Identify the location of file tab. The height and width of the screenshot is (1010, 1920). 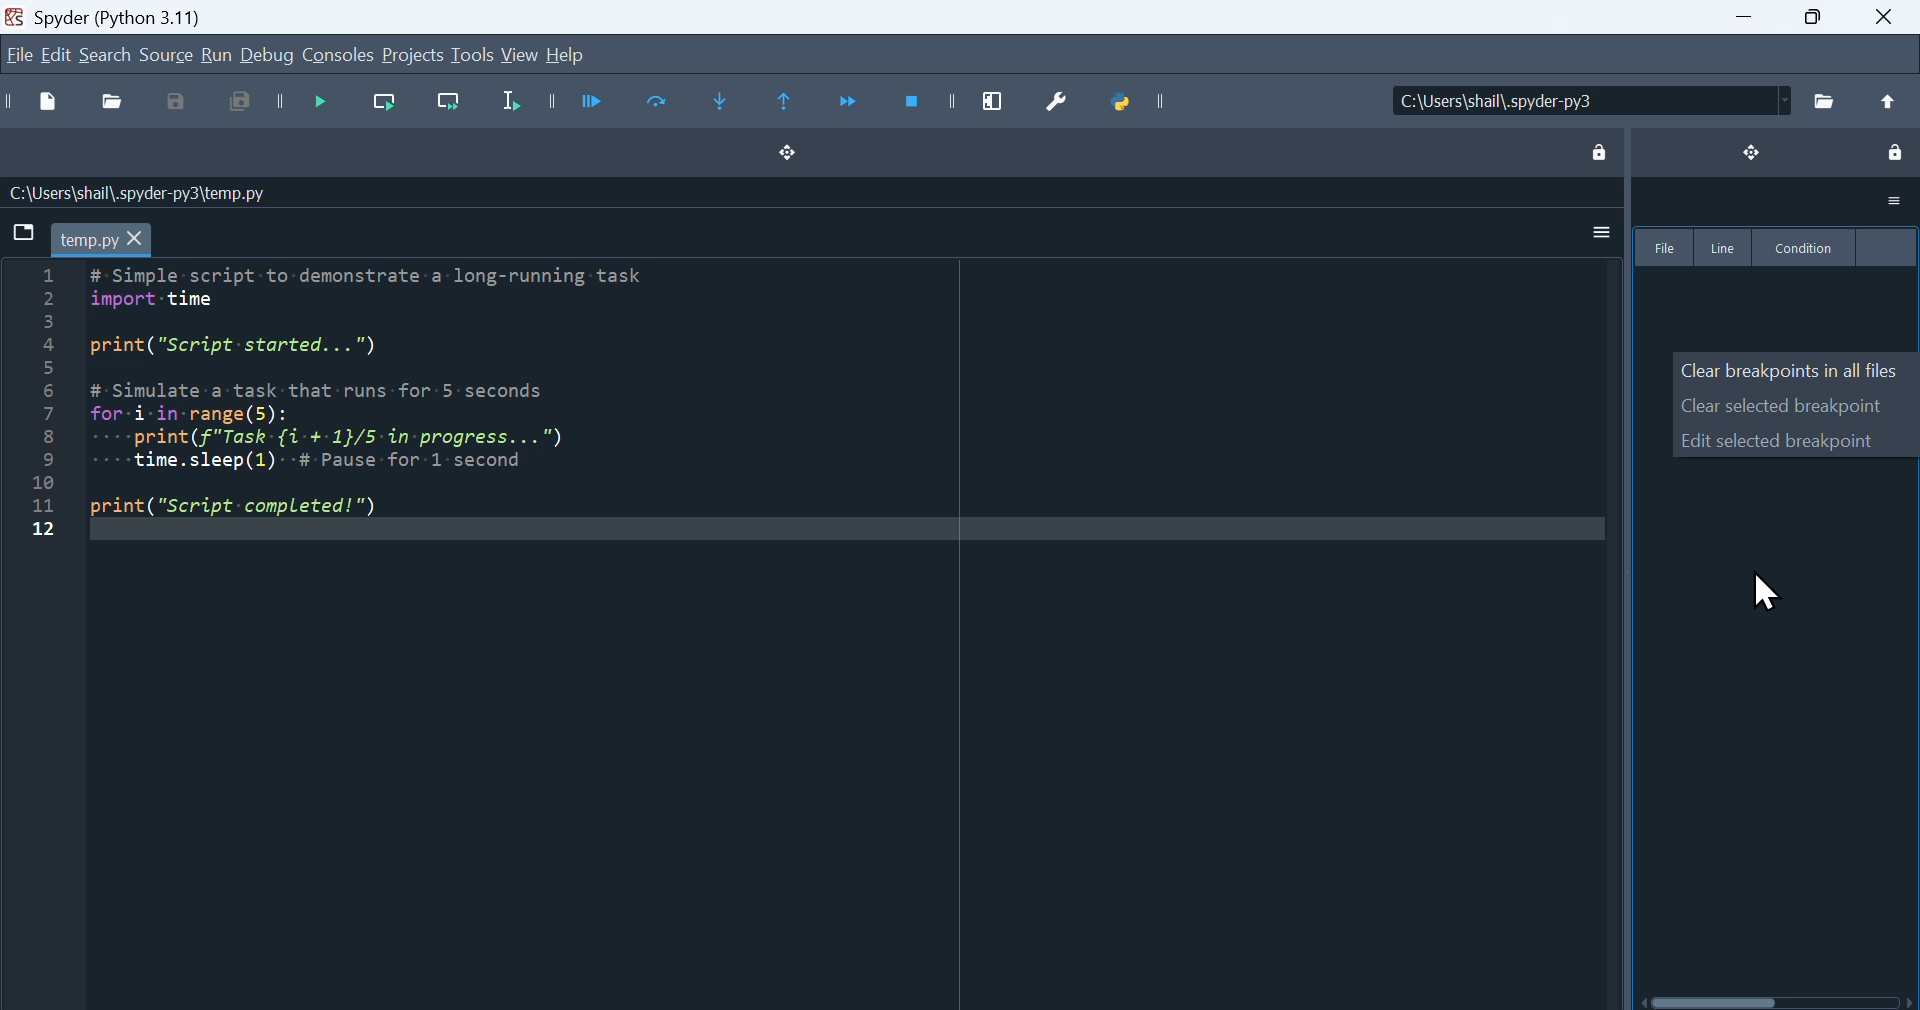
(101, 240).